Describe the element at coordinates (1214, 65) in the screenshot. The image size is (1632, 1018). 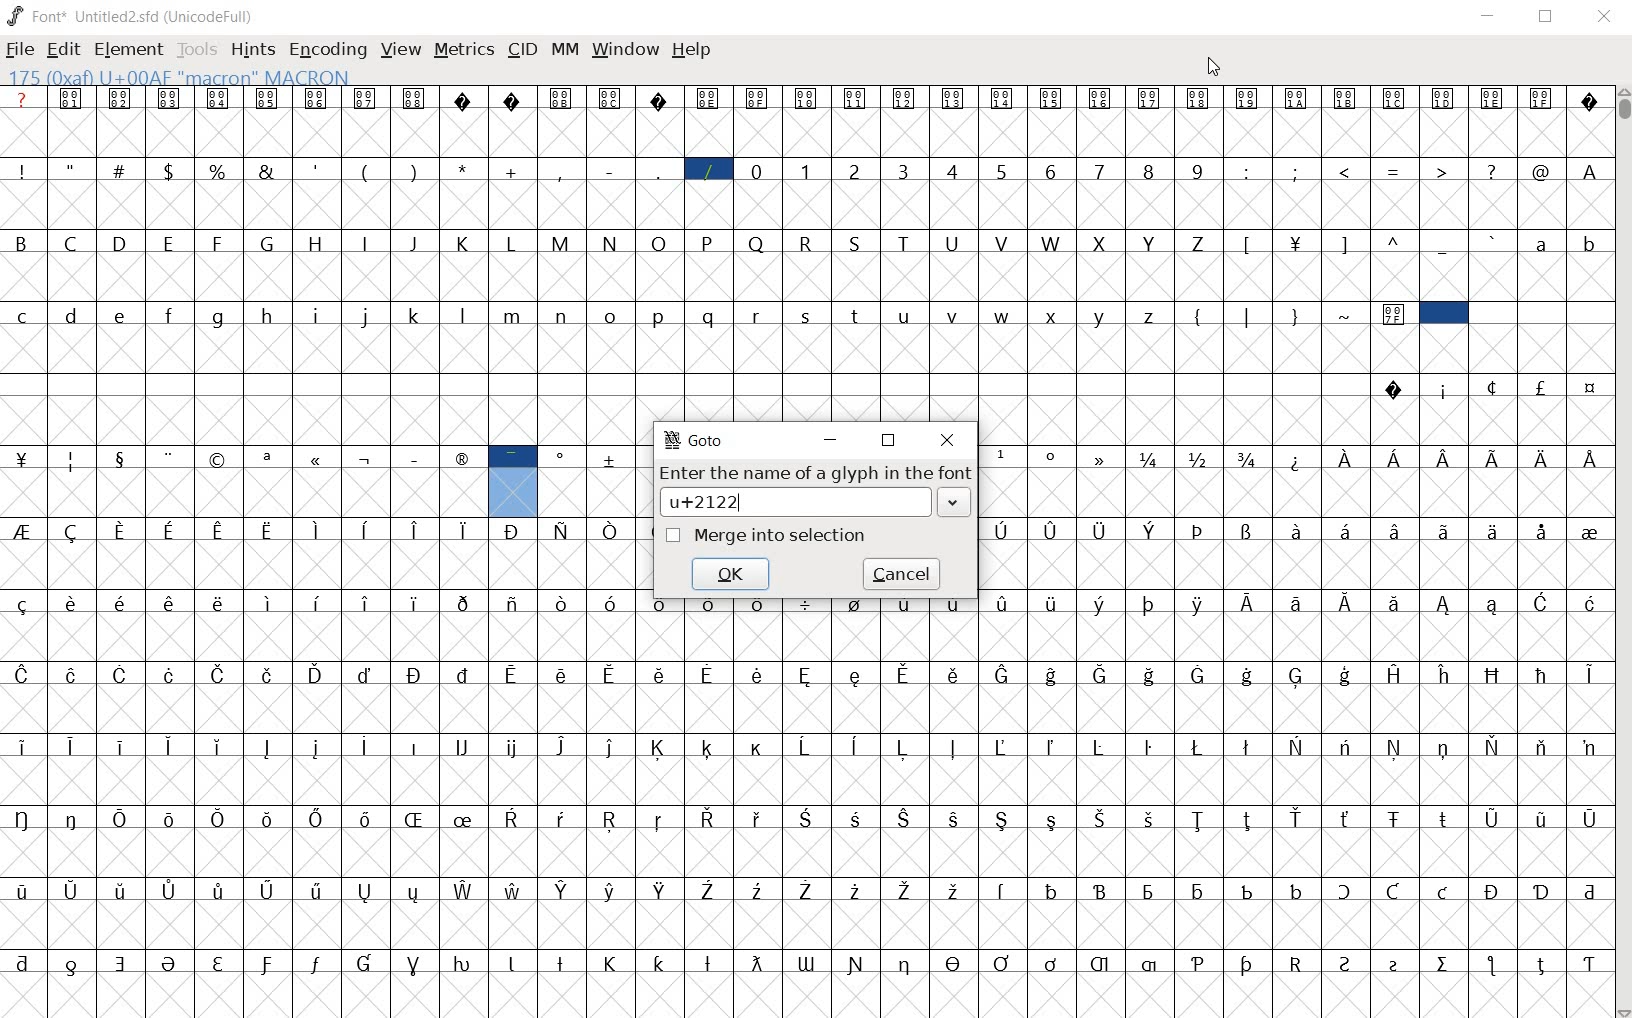
I see `CURSOR` at that location.